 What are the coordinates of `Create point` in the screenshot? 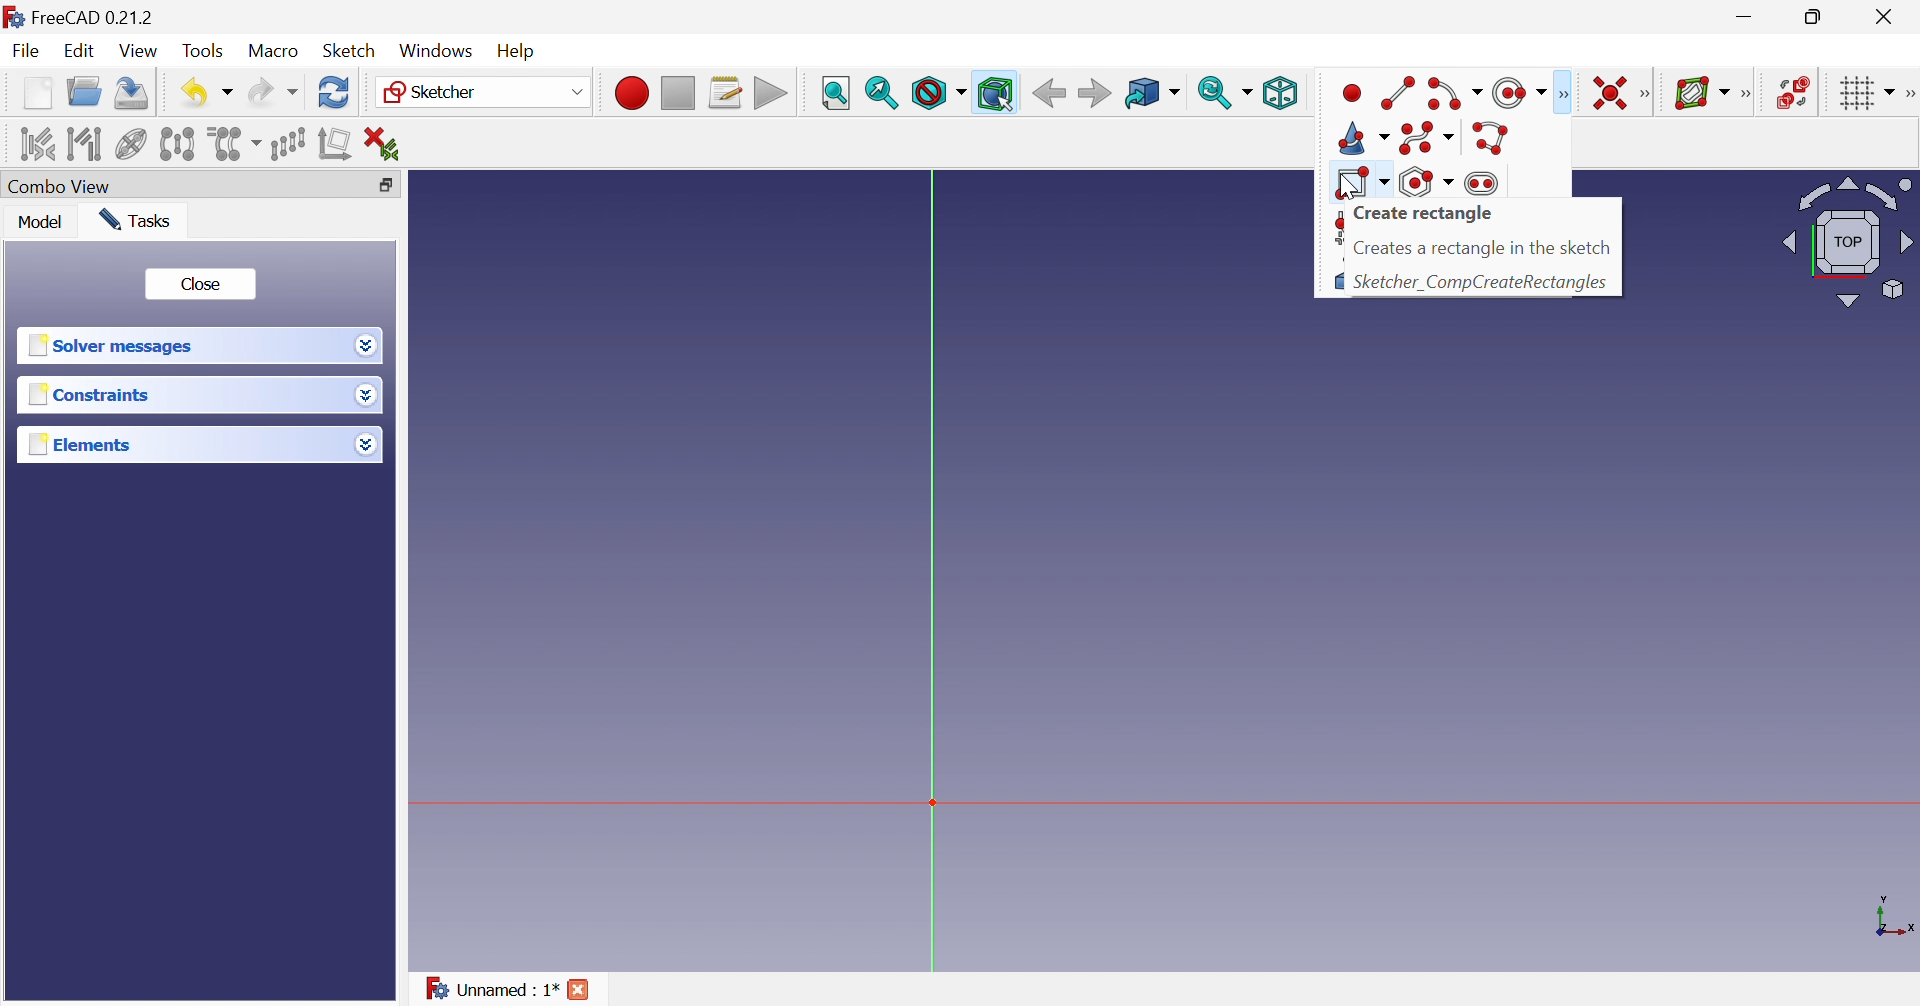 It's located at (1350, 93).